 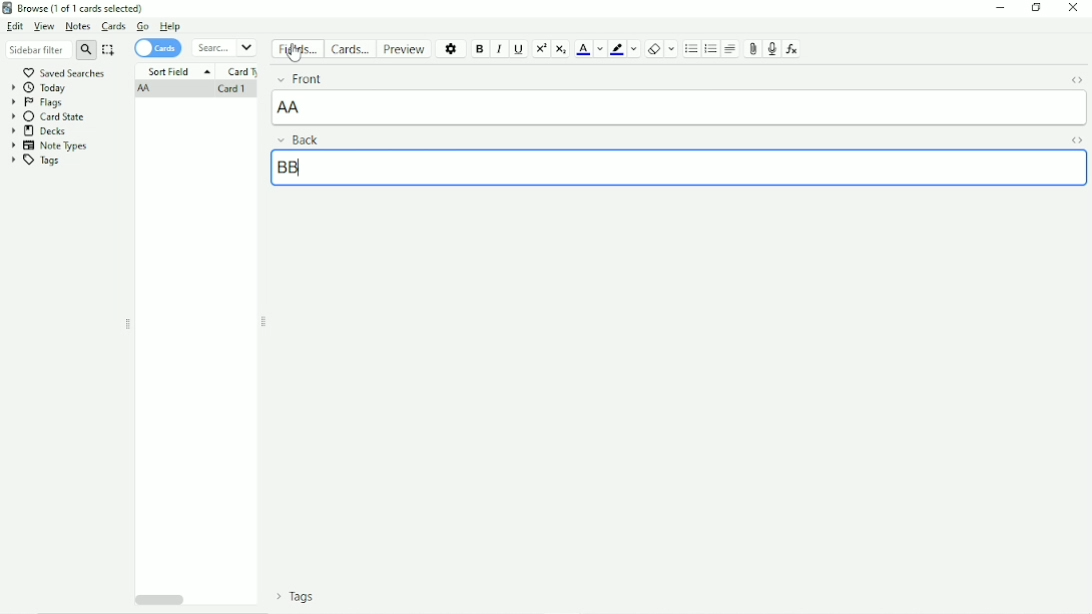 I want to click on Today, so click(x=40, y=88).